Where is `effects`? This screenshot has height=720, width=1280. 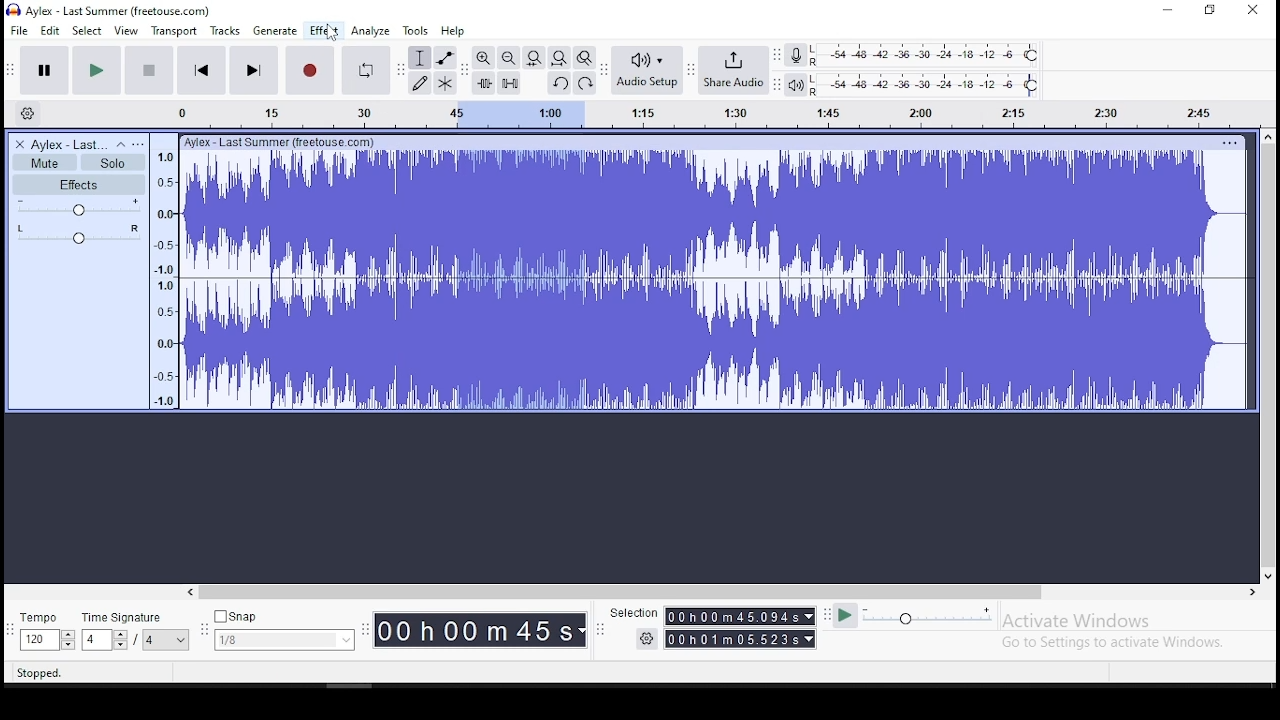 effects is located at coordinates (80, 184).